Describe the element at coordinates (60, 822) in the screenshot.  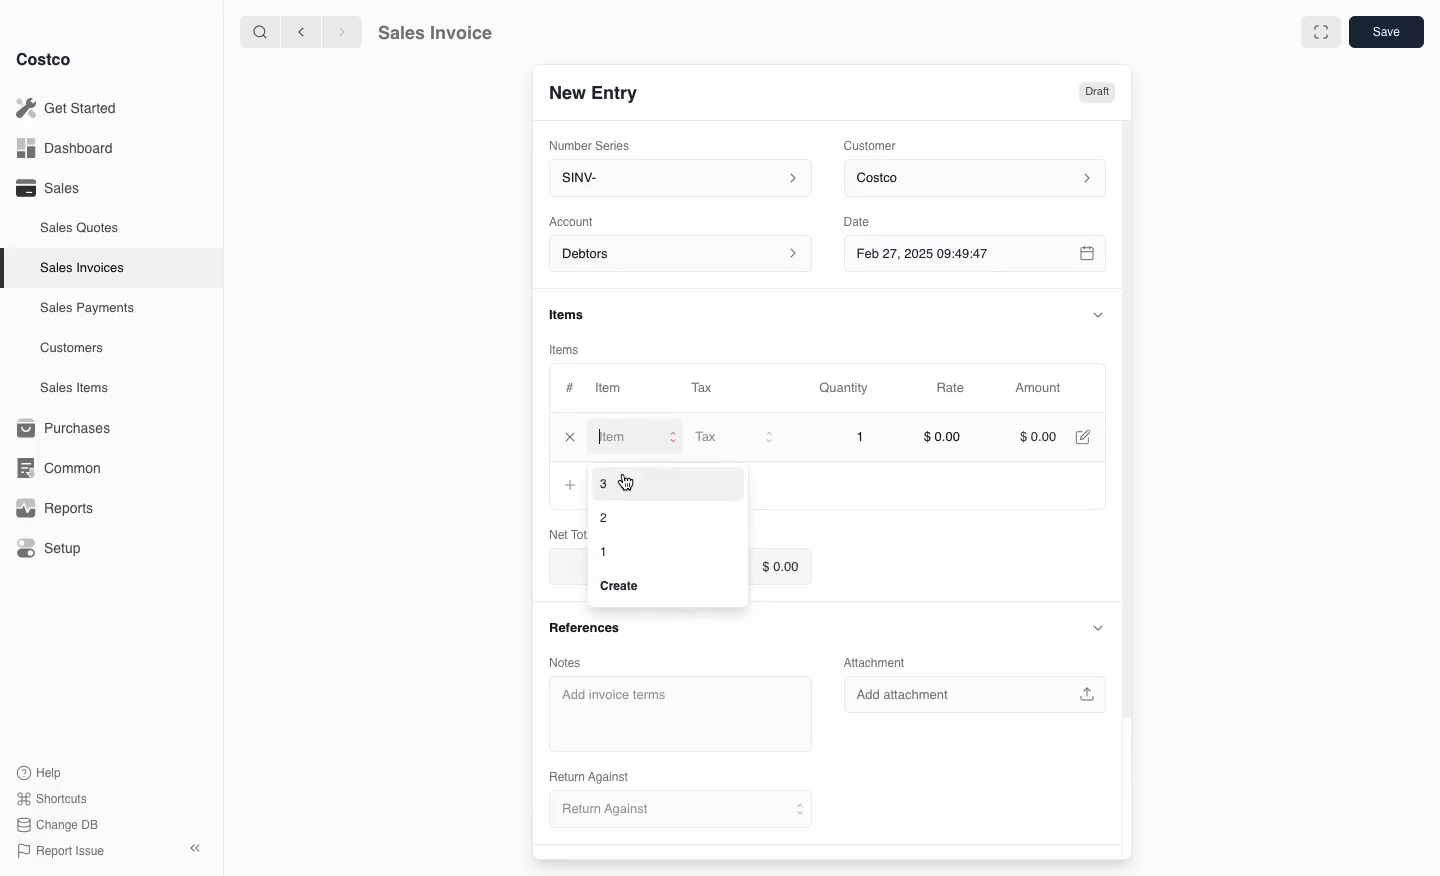
I see `Change DB` at that location.